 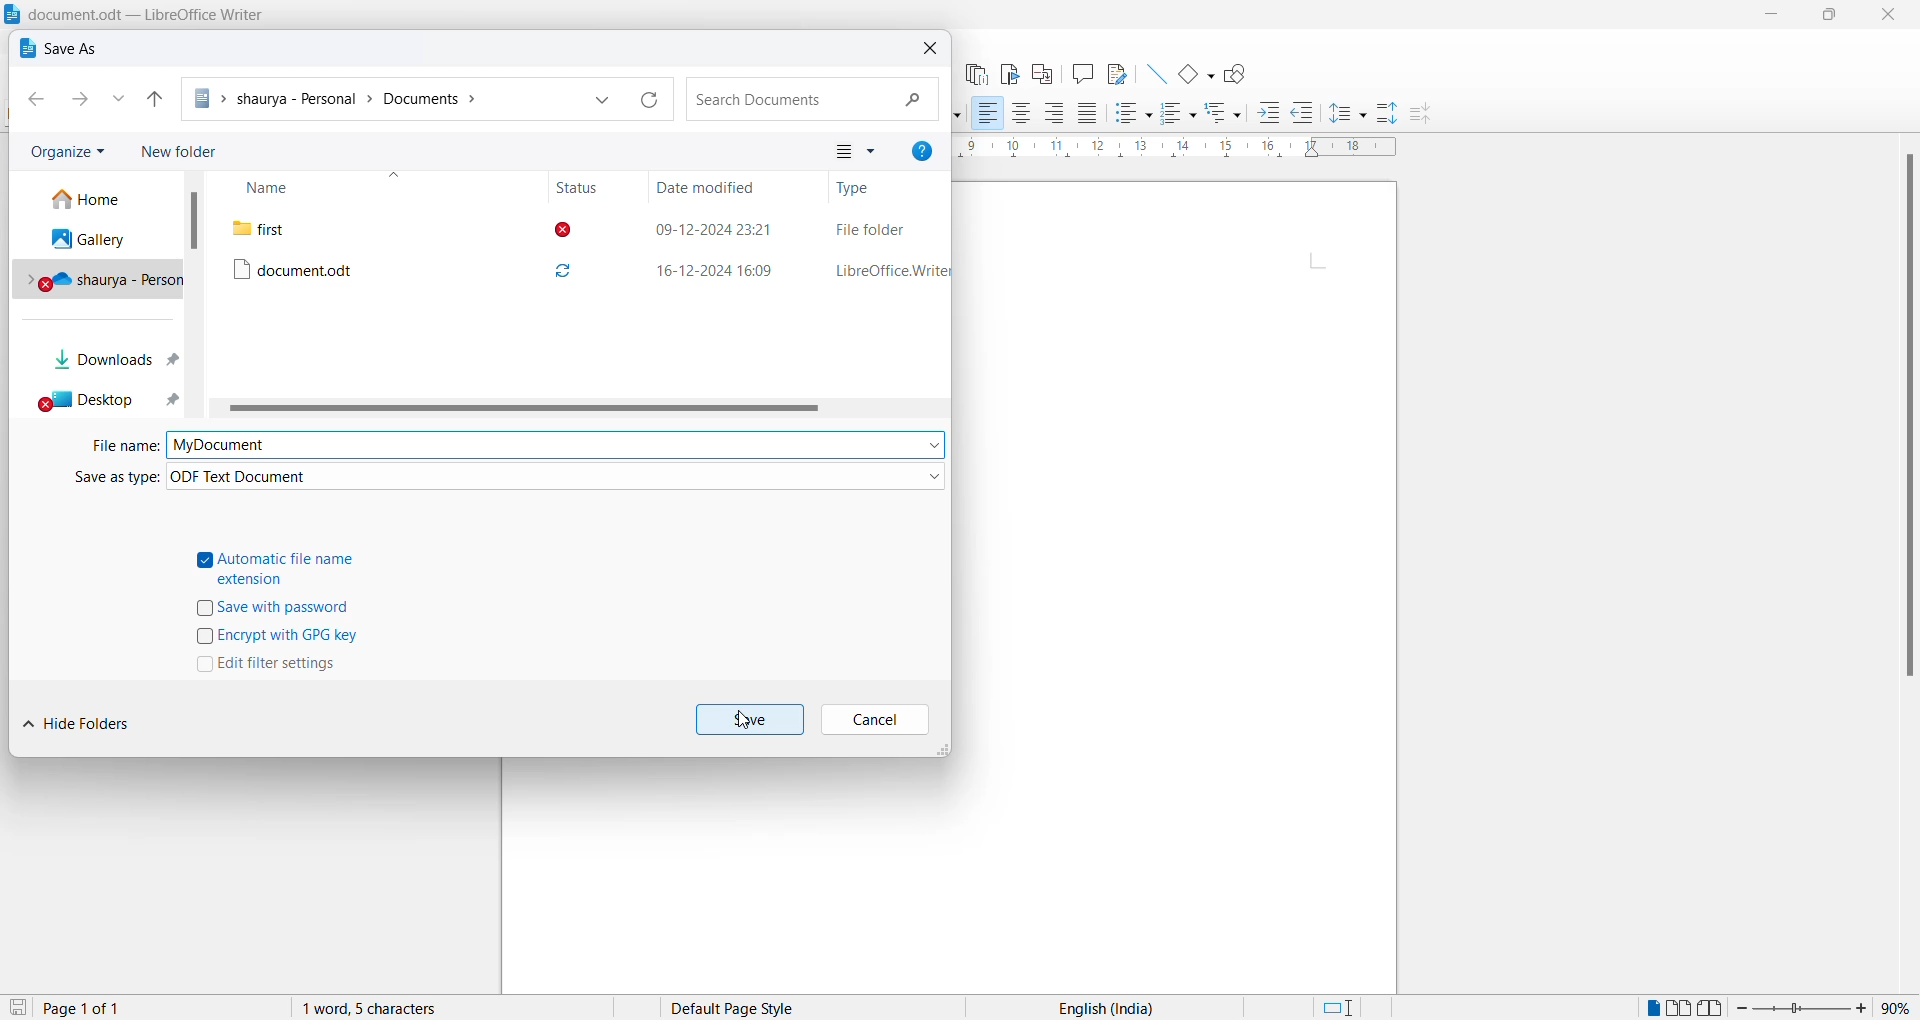 What do you see at coordinates (33, 101) in the screenshot?
I see `Go back` at bounding box center [33, 101].